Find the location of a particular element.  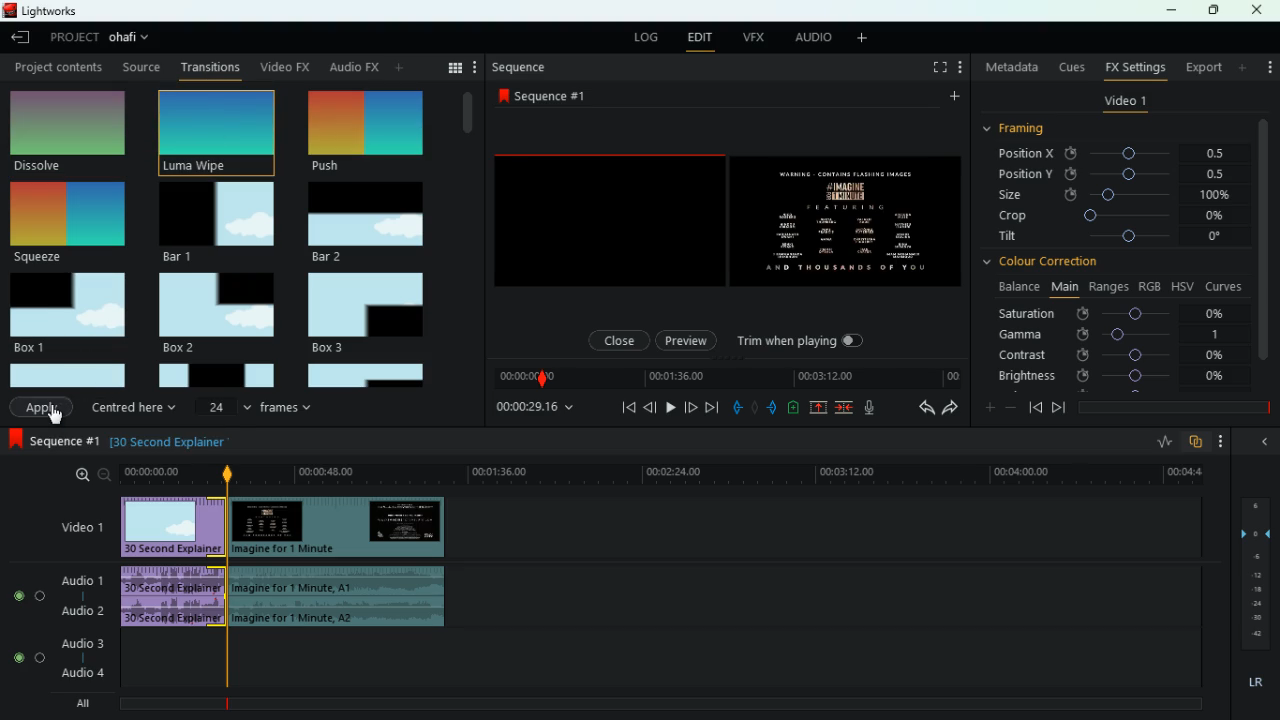

frames is located at coordinates (1253, 574).